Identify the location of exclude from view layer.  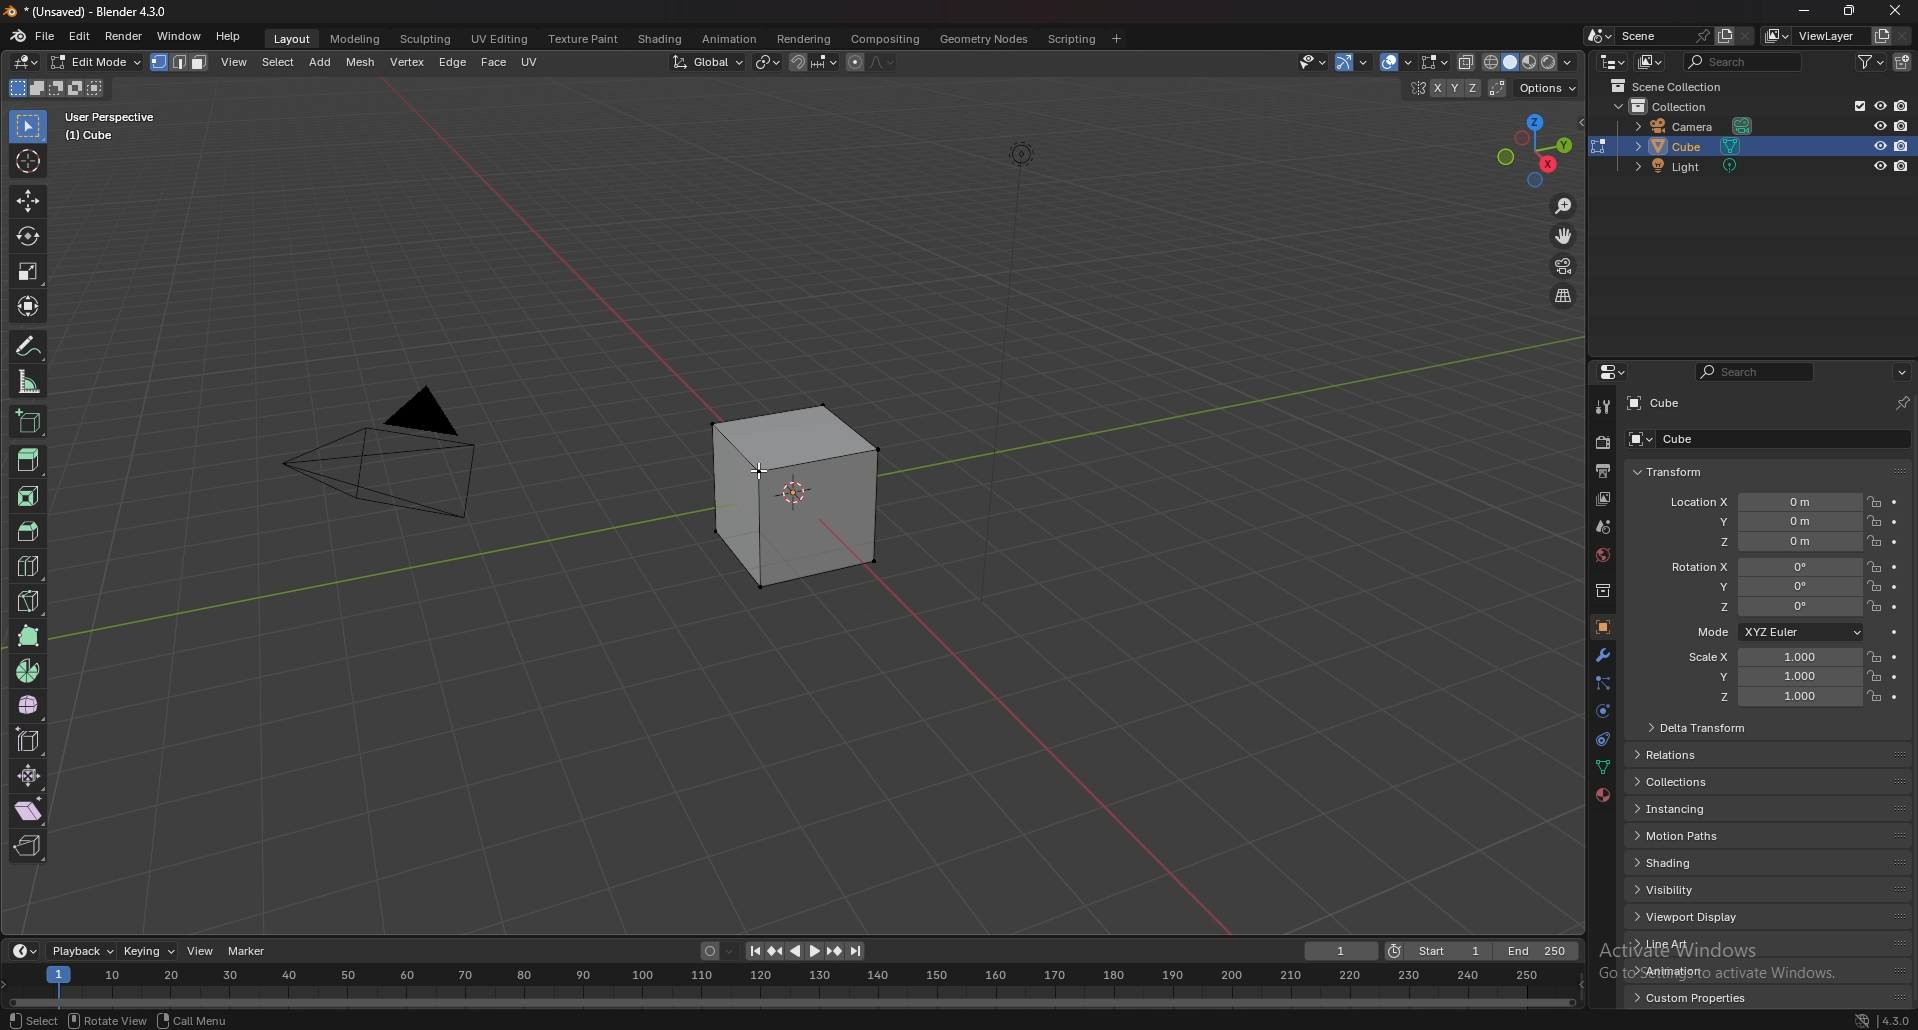
(1858, 106).